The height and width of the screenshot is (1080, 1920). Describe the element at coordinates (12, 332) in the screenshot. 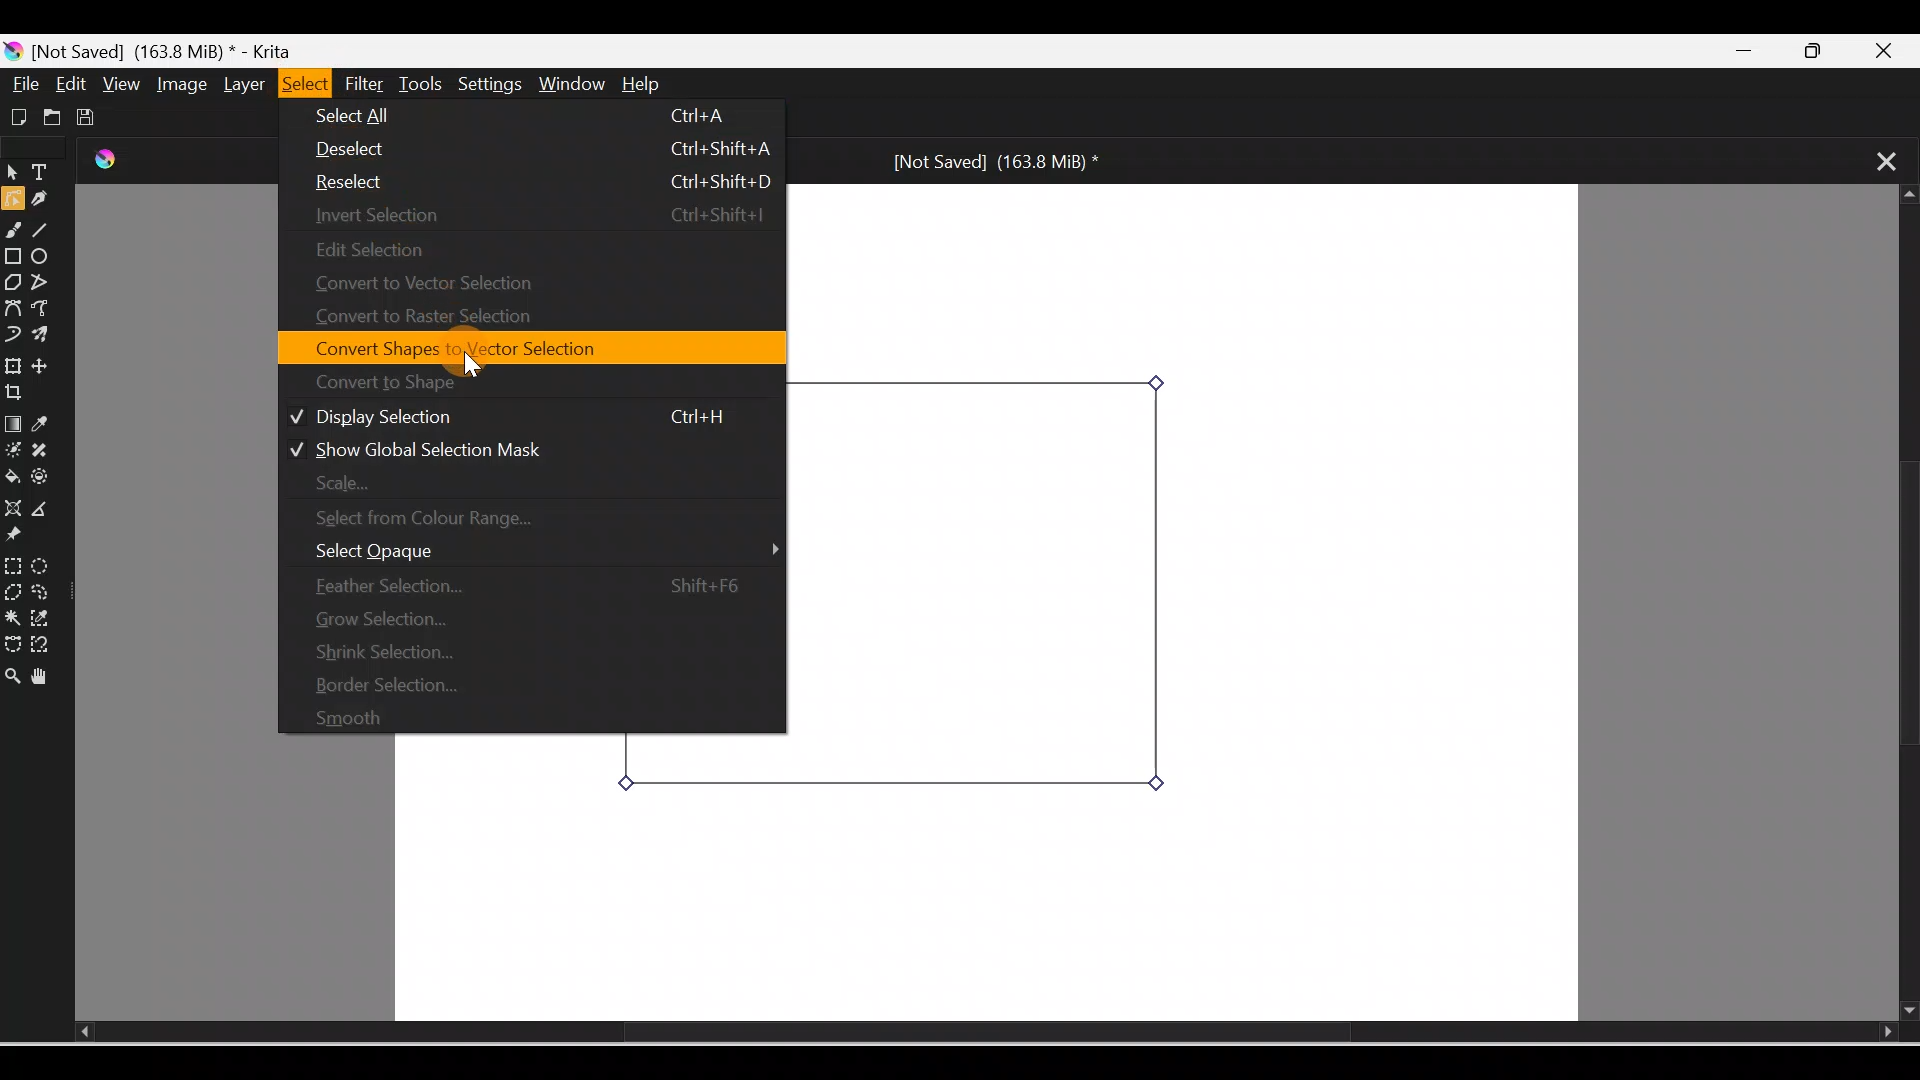

I see `Dynamic brush tool` at that location.